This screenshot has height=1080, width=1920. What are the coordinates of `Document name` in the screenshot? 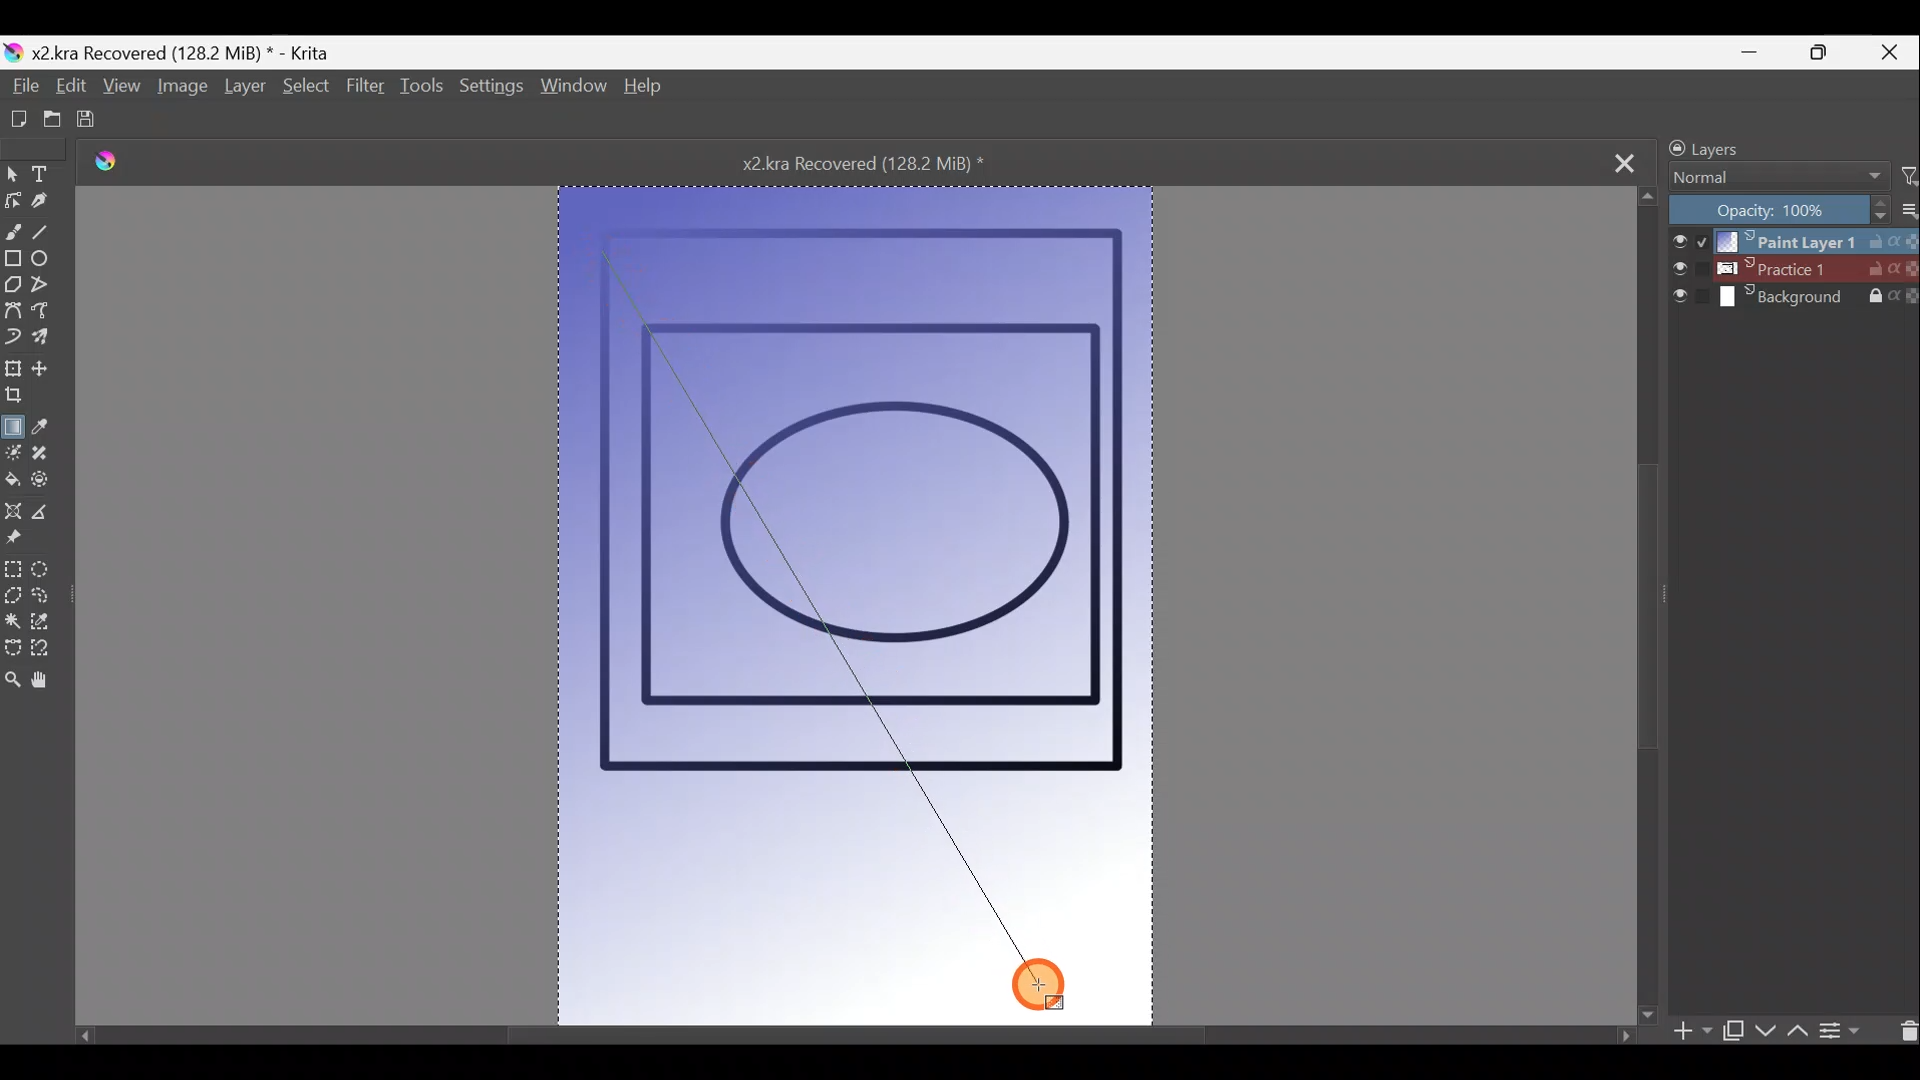 It's located at (174, 52).